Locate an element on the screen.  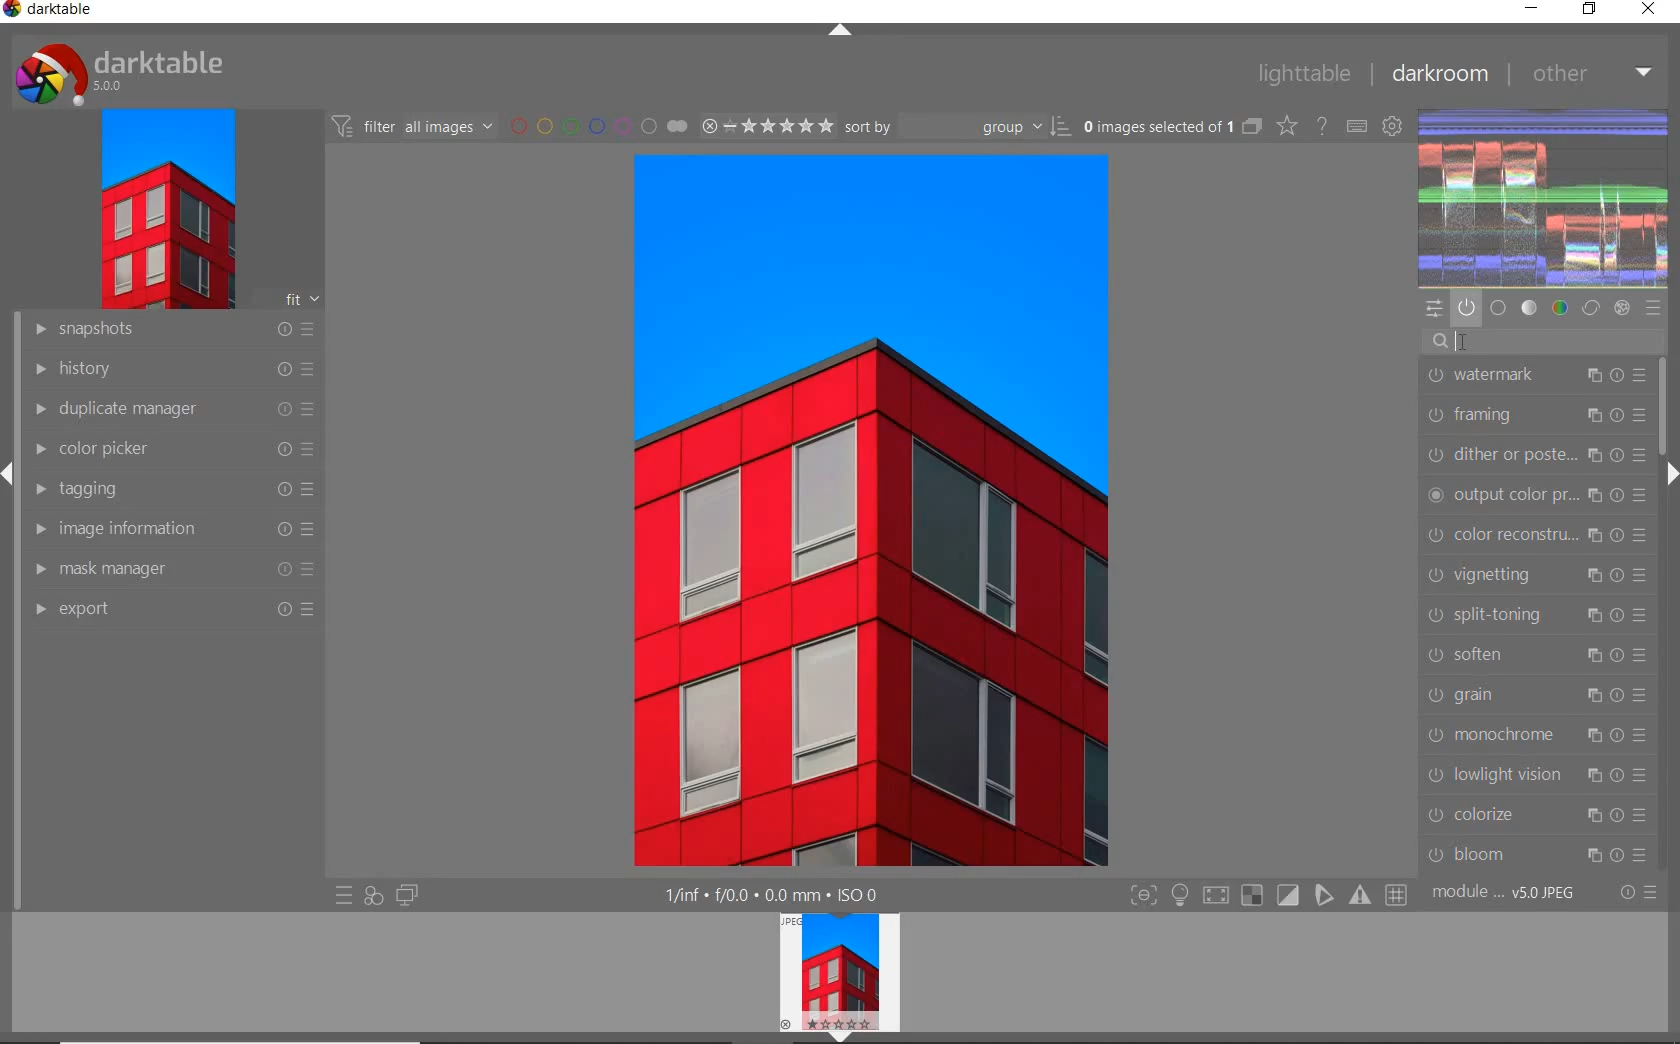
search modules is located at coordinates (1546, 340).